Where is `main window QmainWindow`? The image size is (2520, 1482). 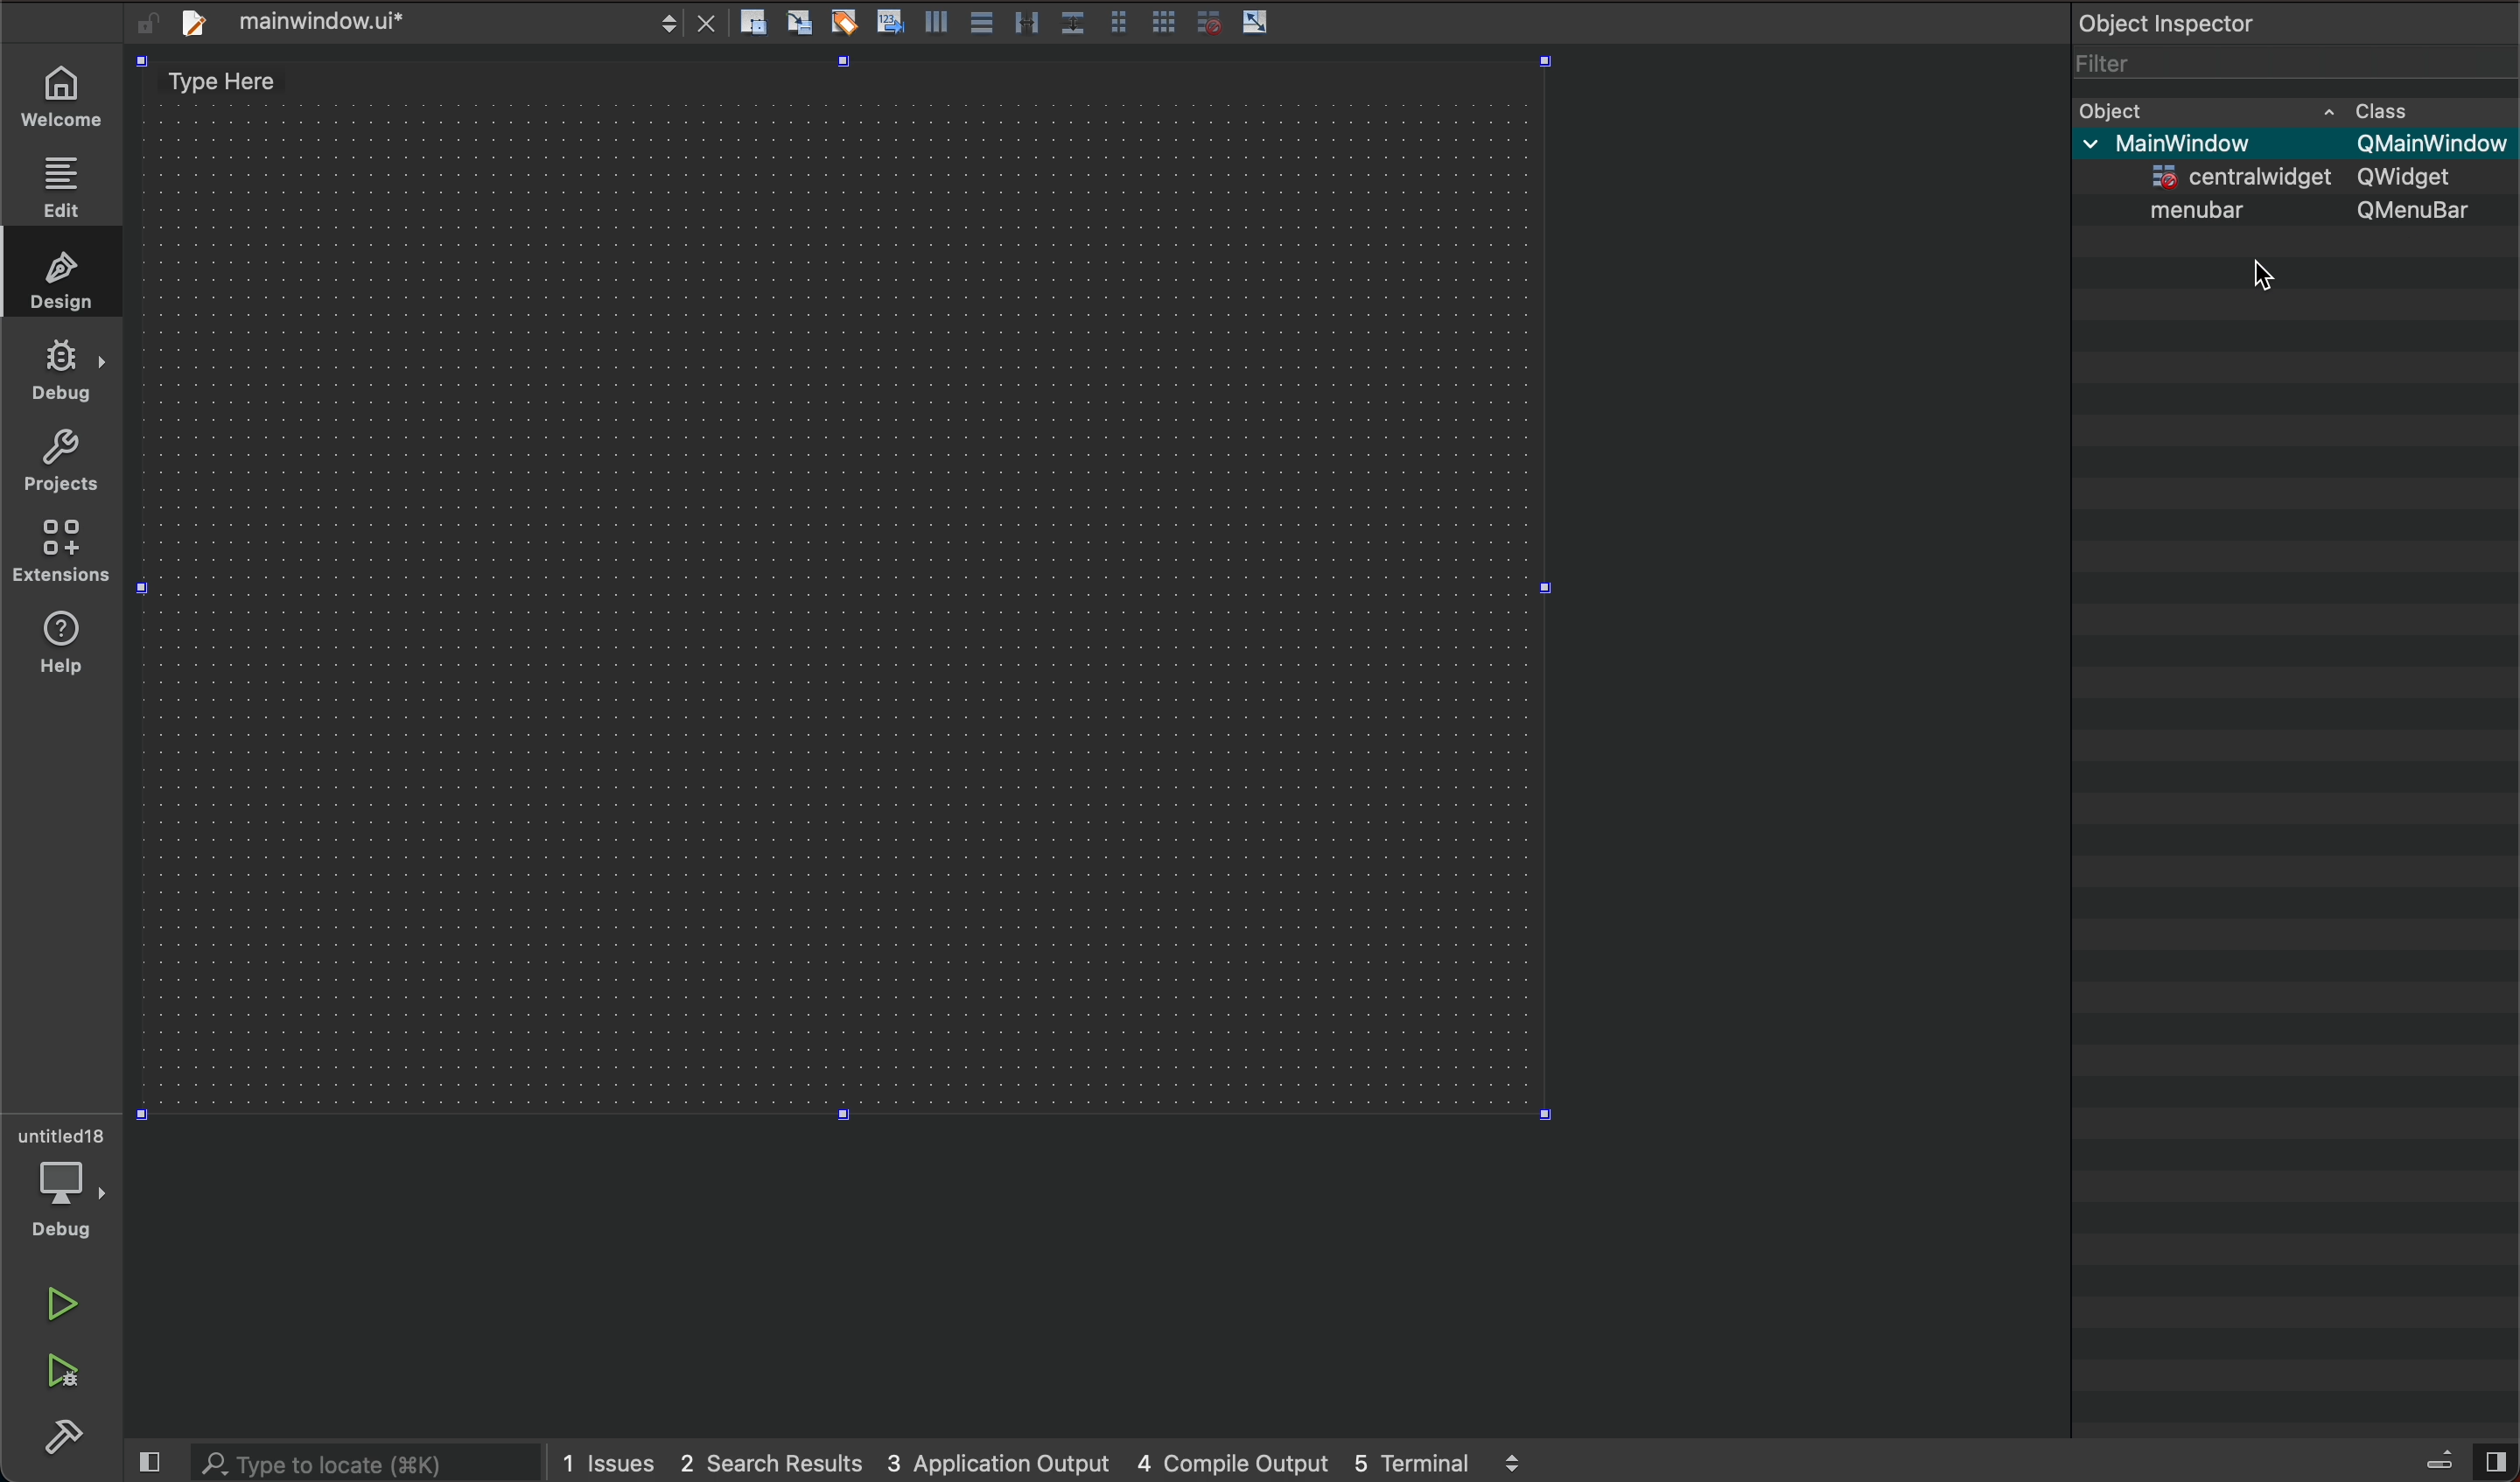
main window QmainWindow is located at coordinates (2290, 147).